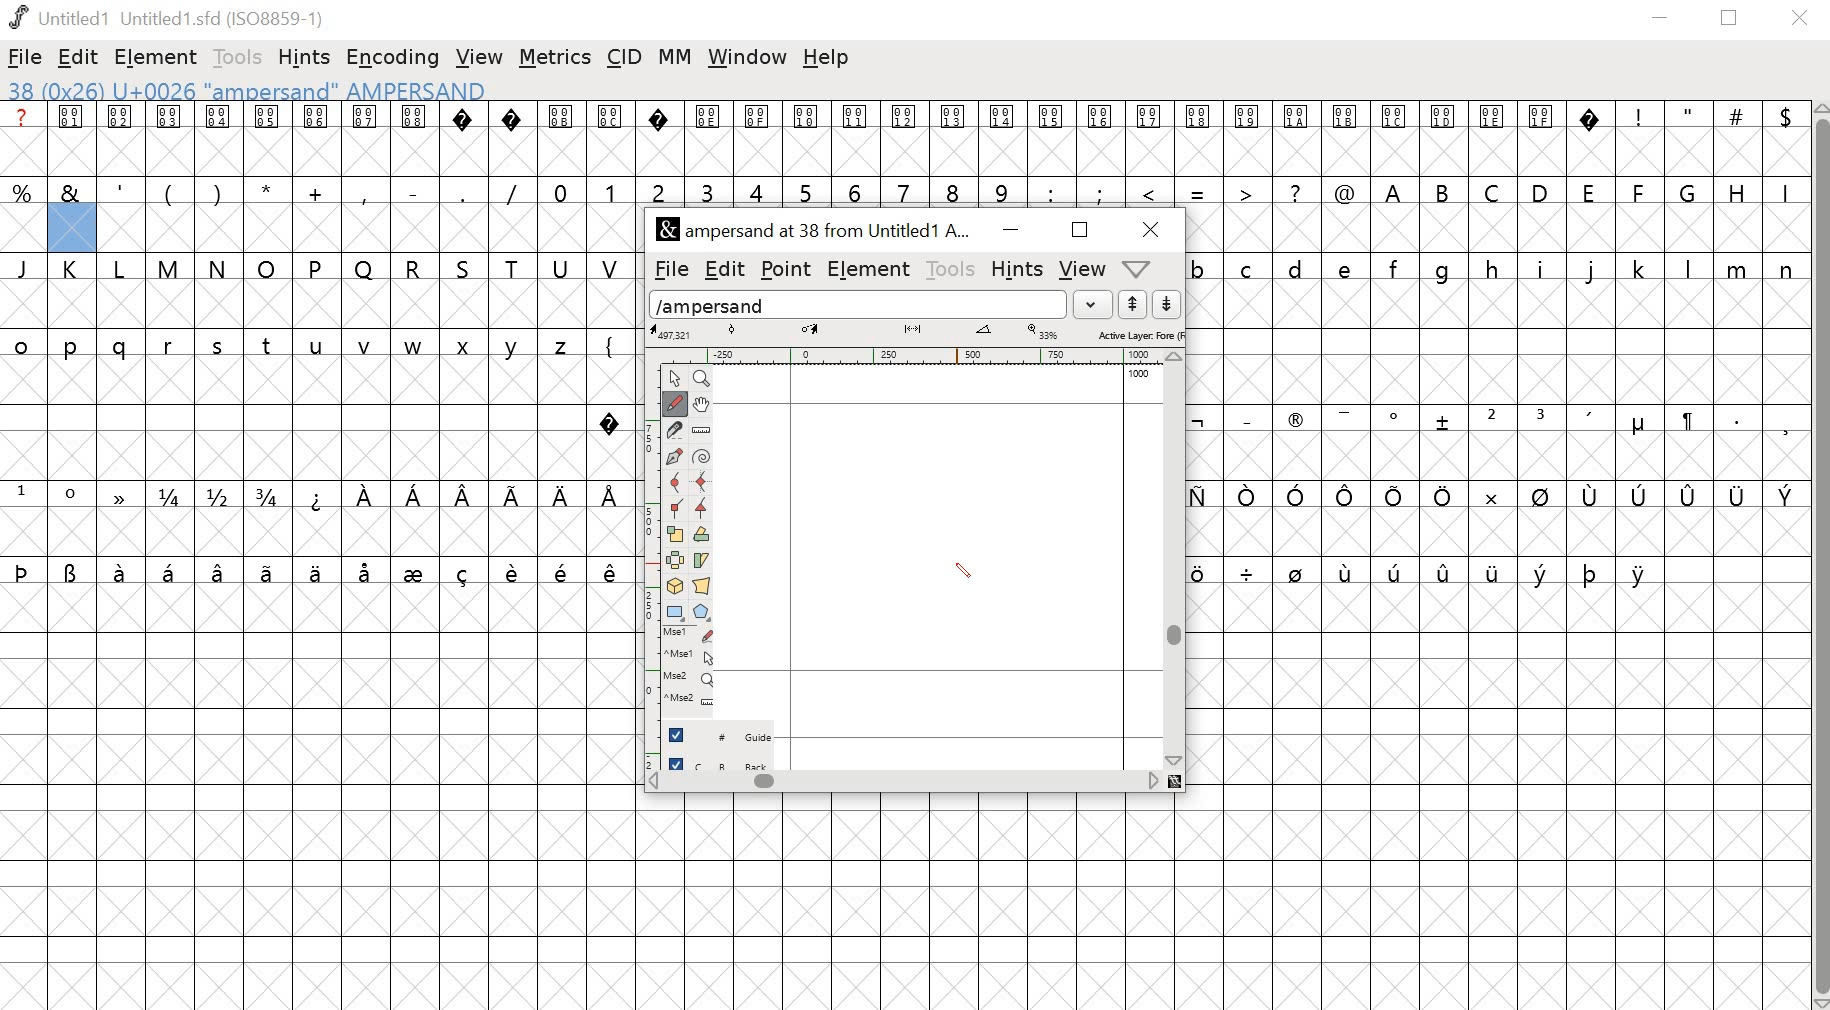  Describe the element at coordinates (365, 496) in the screenshot. I see `symbol` at that location.